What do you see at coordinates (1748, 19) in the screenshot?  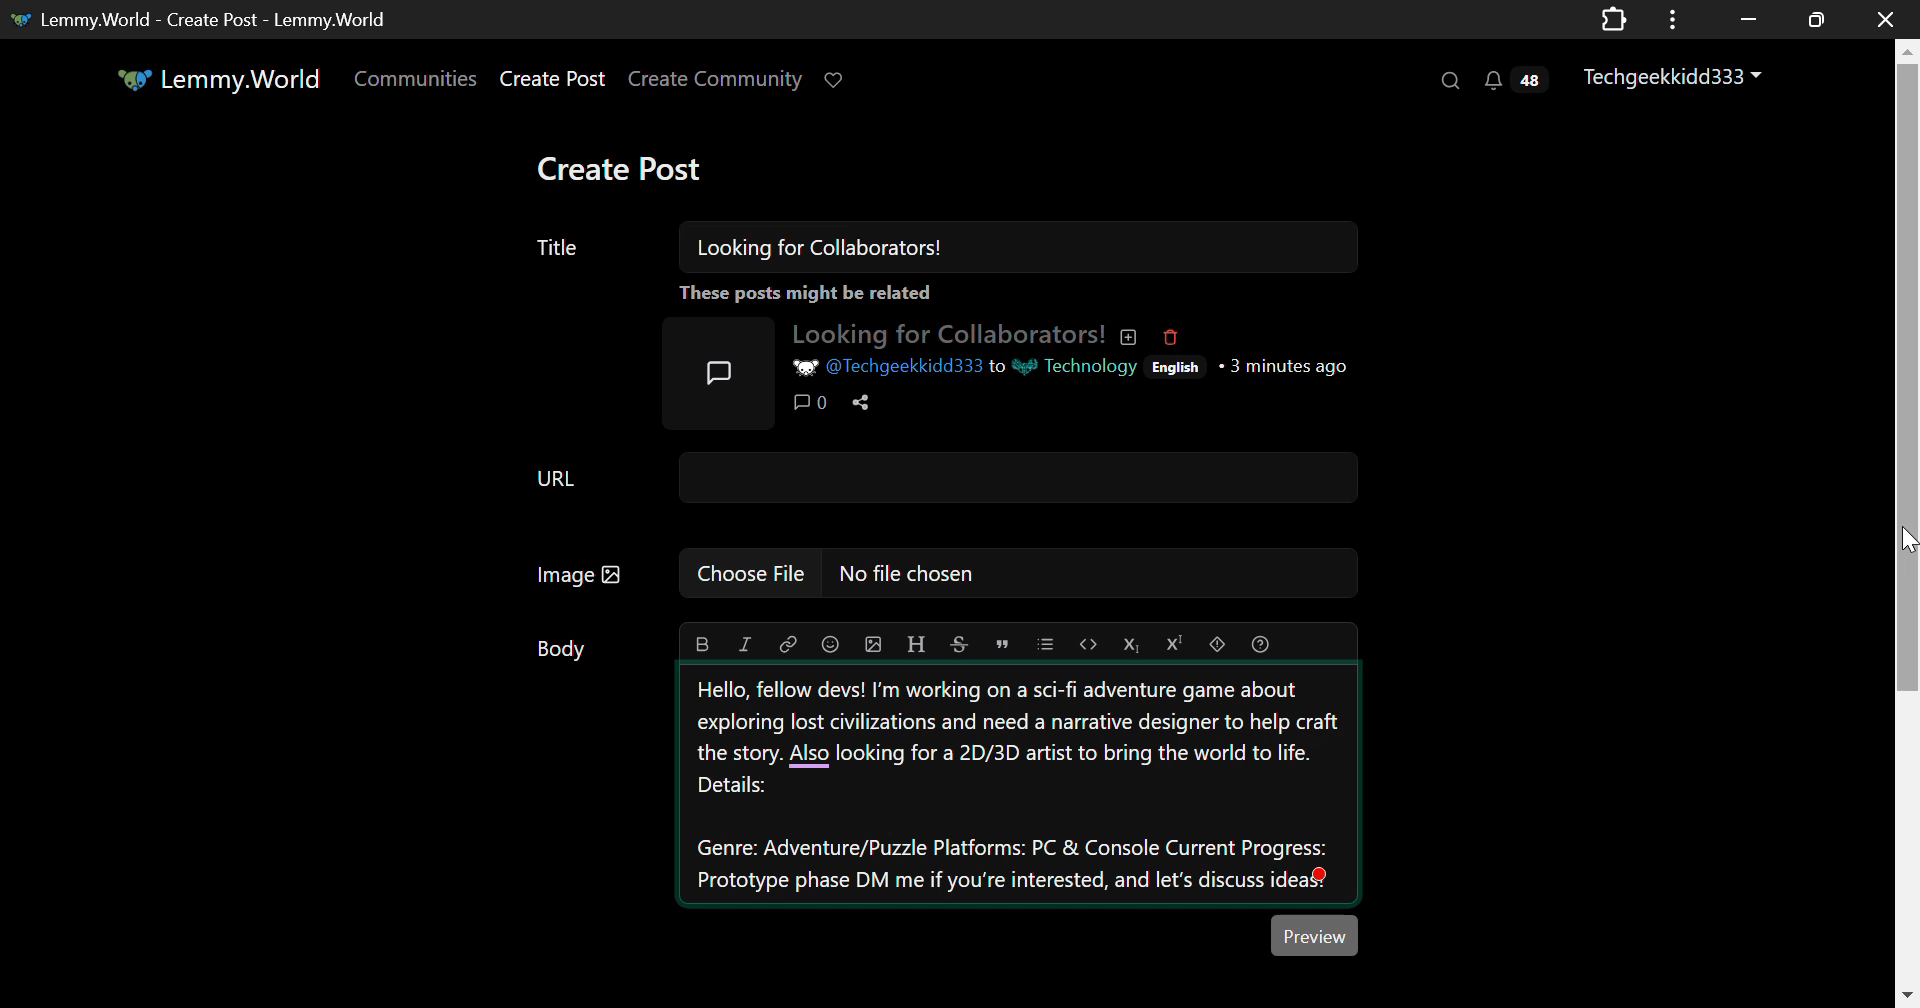 I see `Restore Down` at bounding box center [1748, 19].